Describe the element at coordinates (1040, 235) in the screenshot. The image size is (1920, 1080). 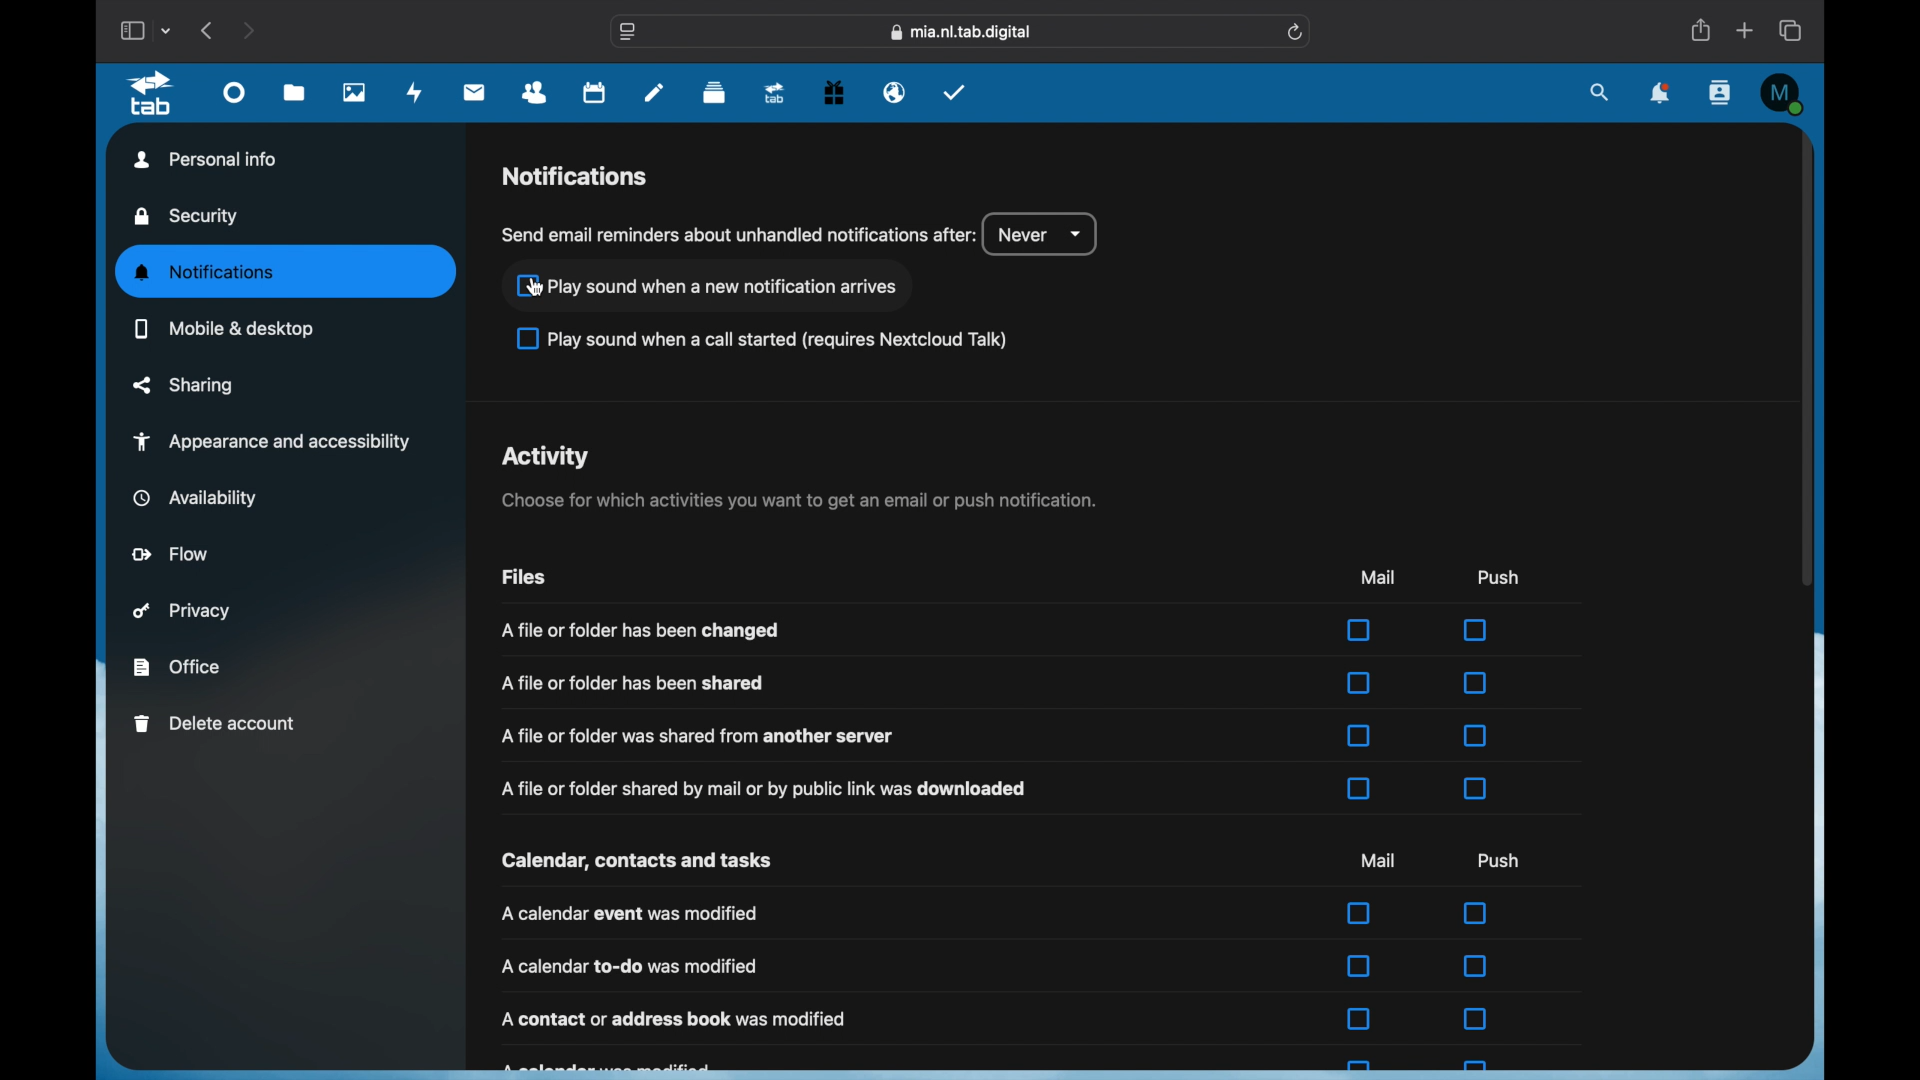
I see `never dropdown` at that location.